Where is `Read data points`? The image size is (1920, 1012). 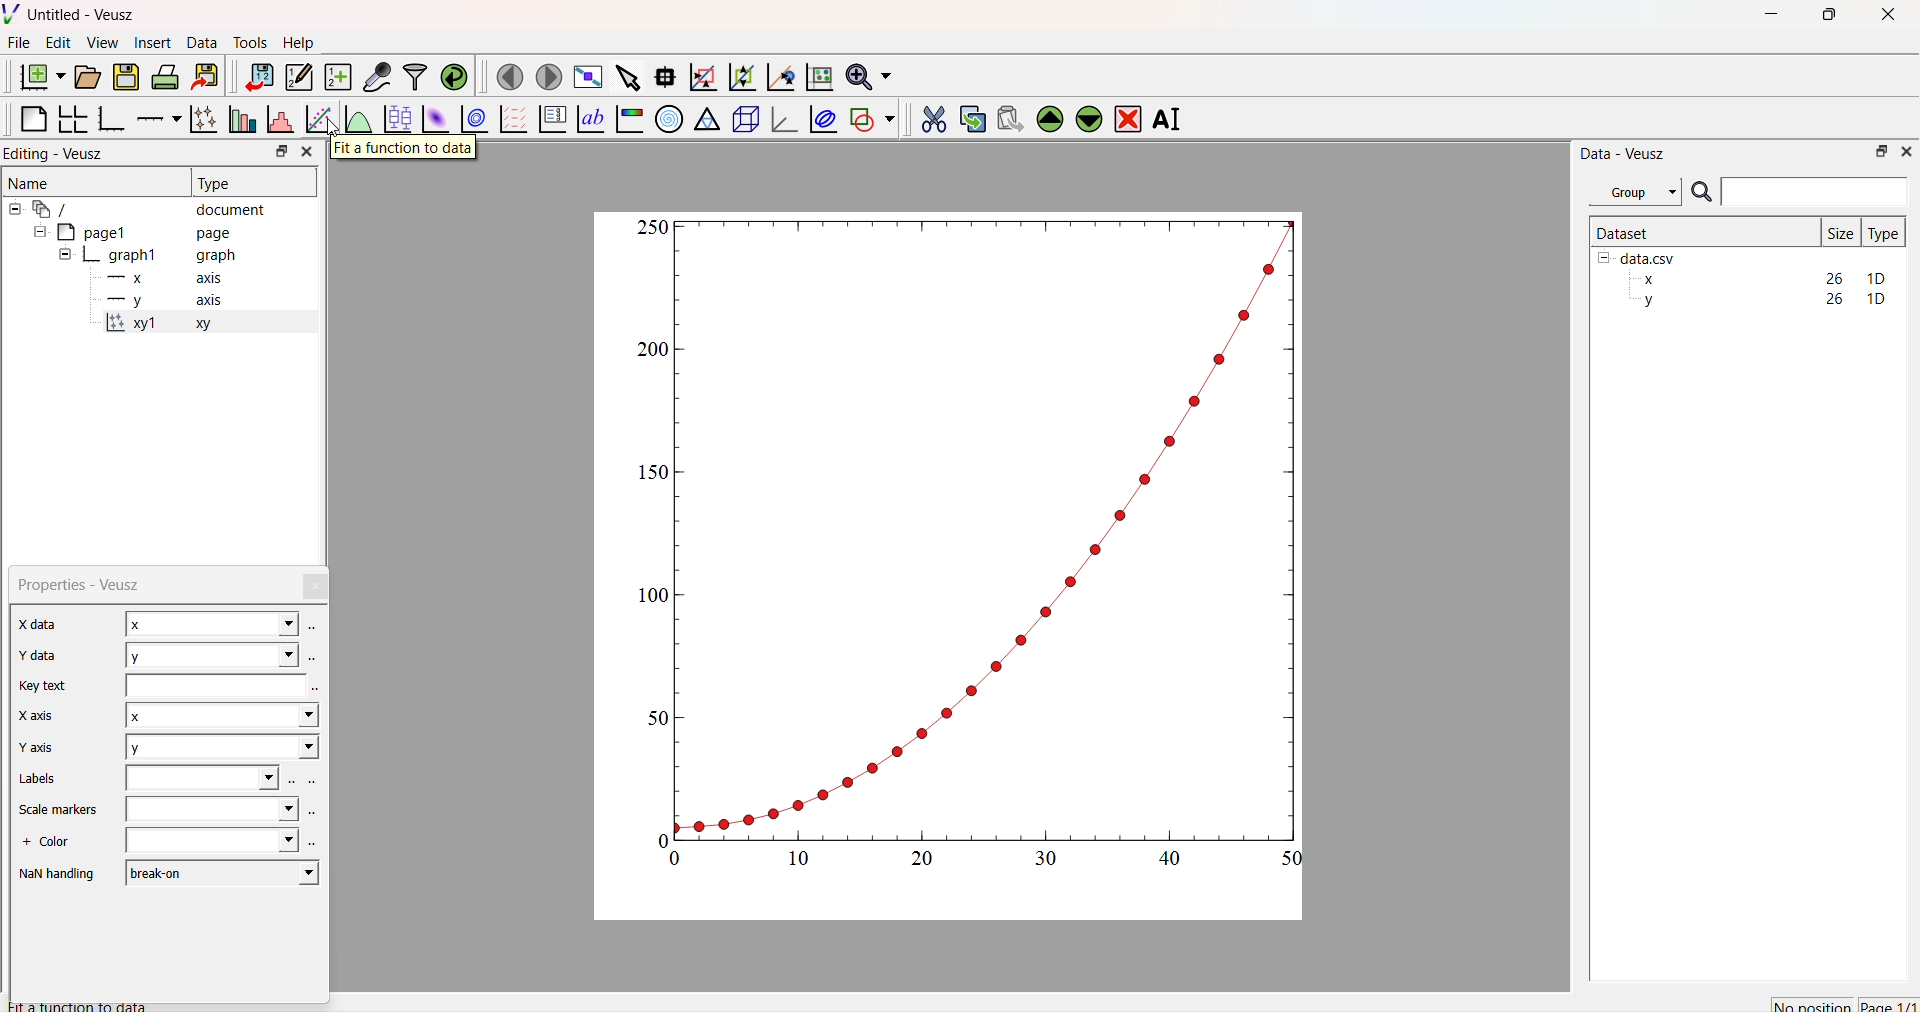
Read data points is located at coordinates (663, 74).